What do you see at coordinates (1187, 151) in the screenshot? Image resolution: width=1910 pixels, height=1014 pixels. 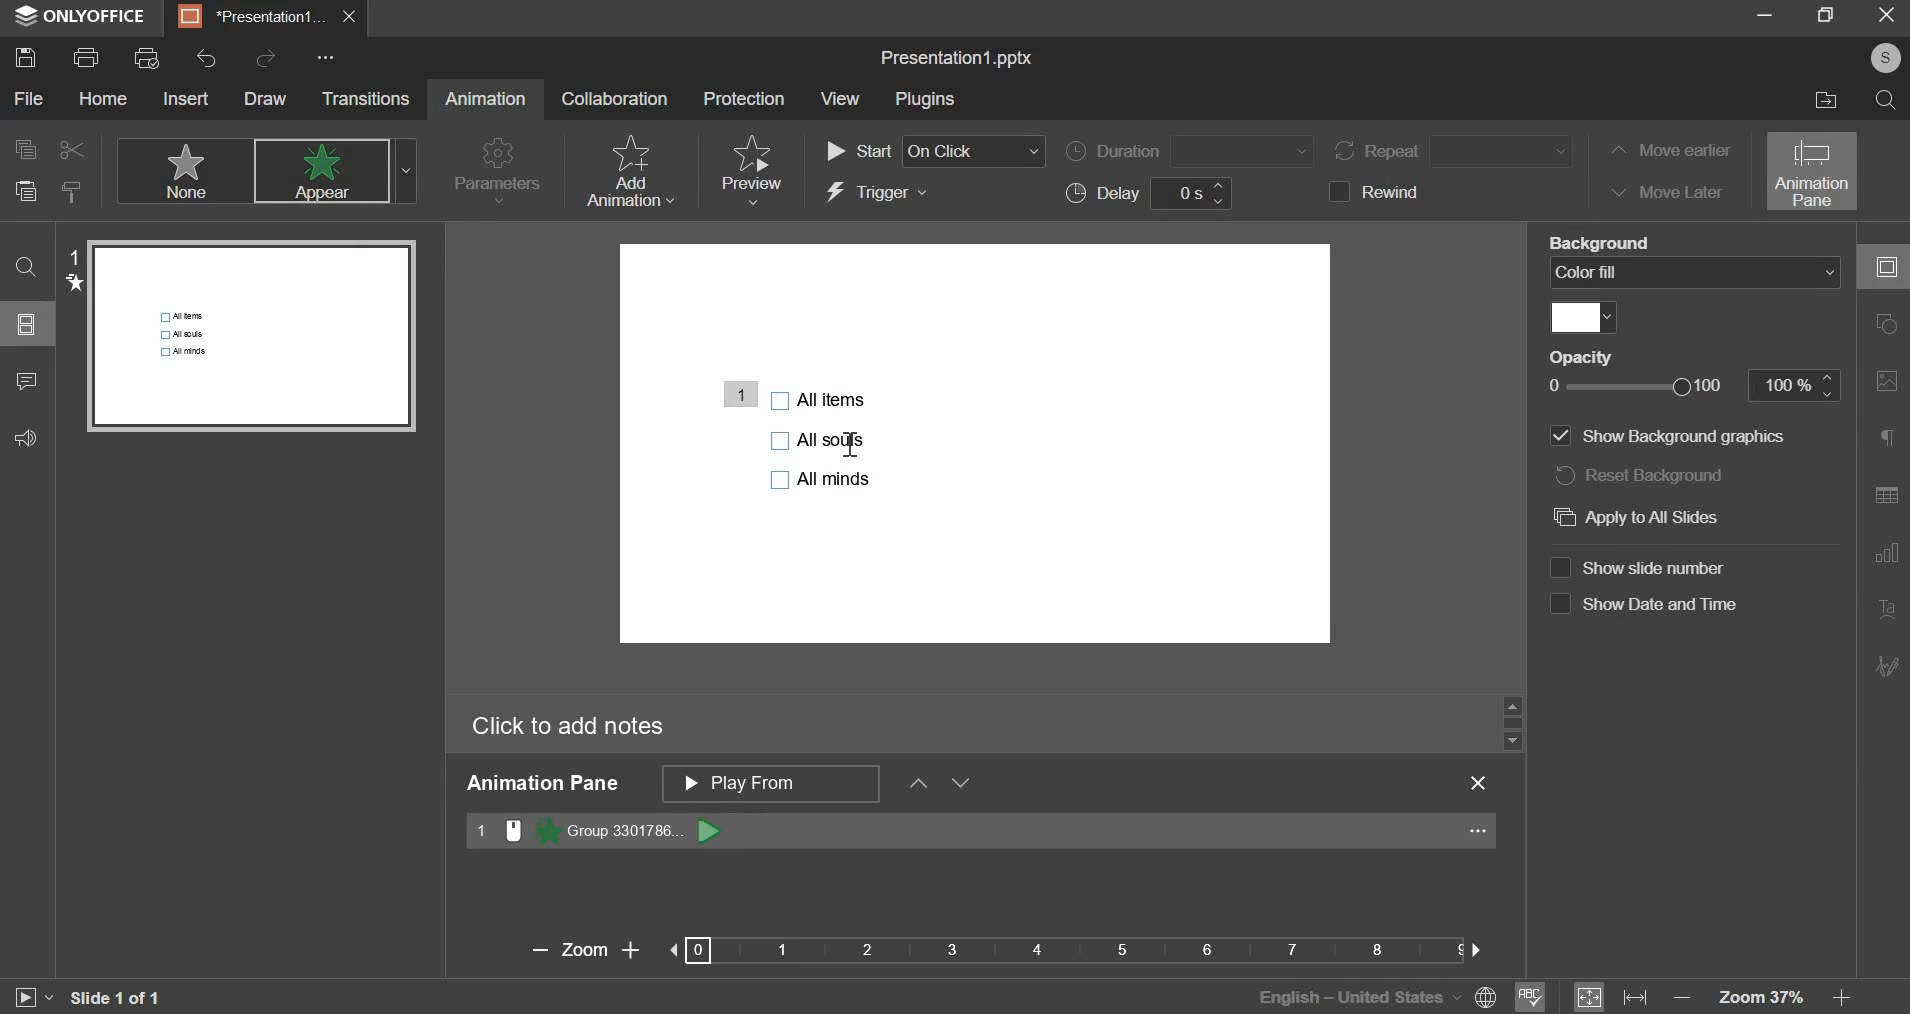 I see `duration` at bounding box center [1187, 151].